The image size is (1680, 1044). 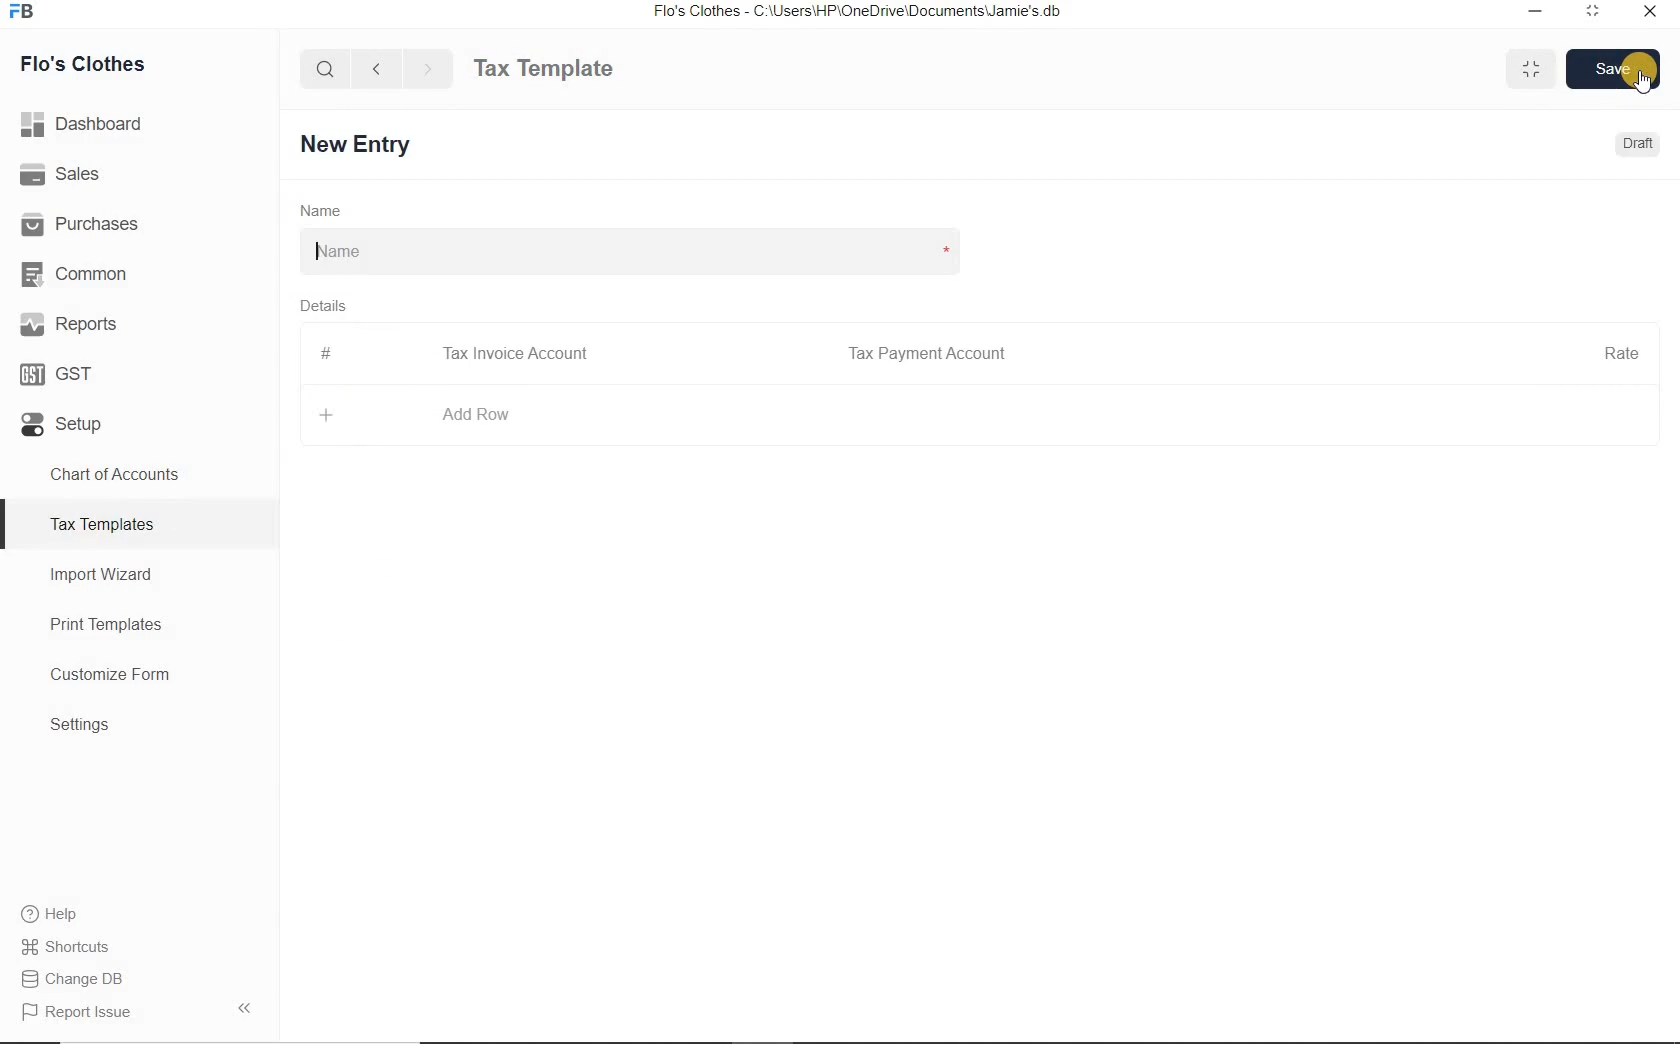 I want to click on Forward, so click(x=429, y=68).